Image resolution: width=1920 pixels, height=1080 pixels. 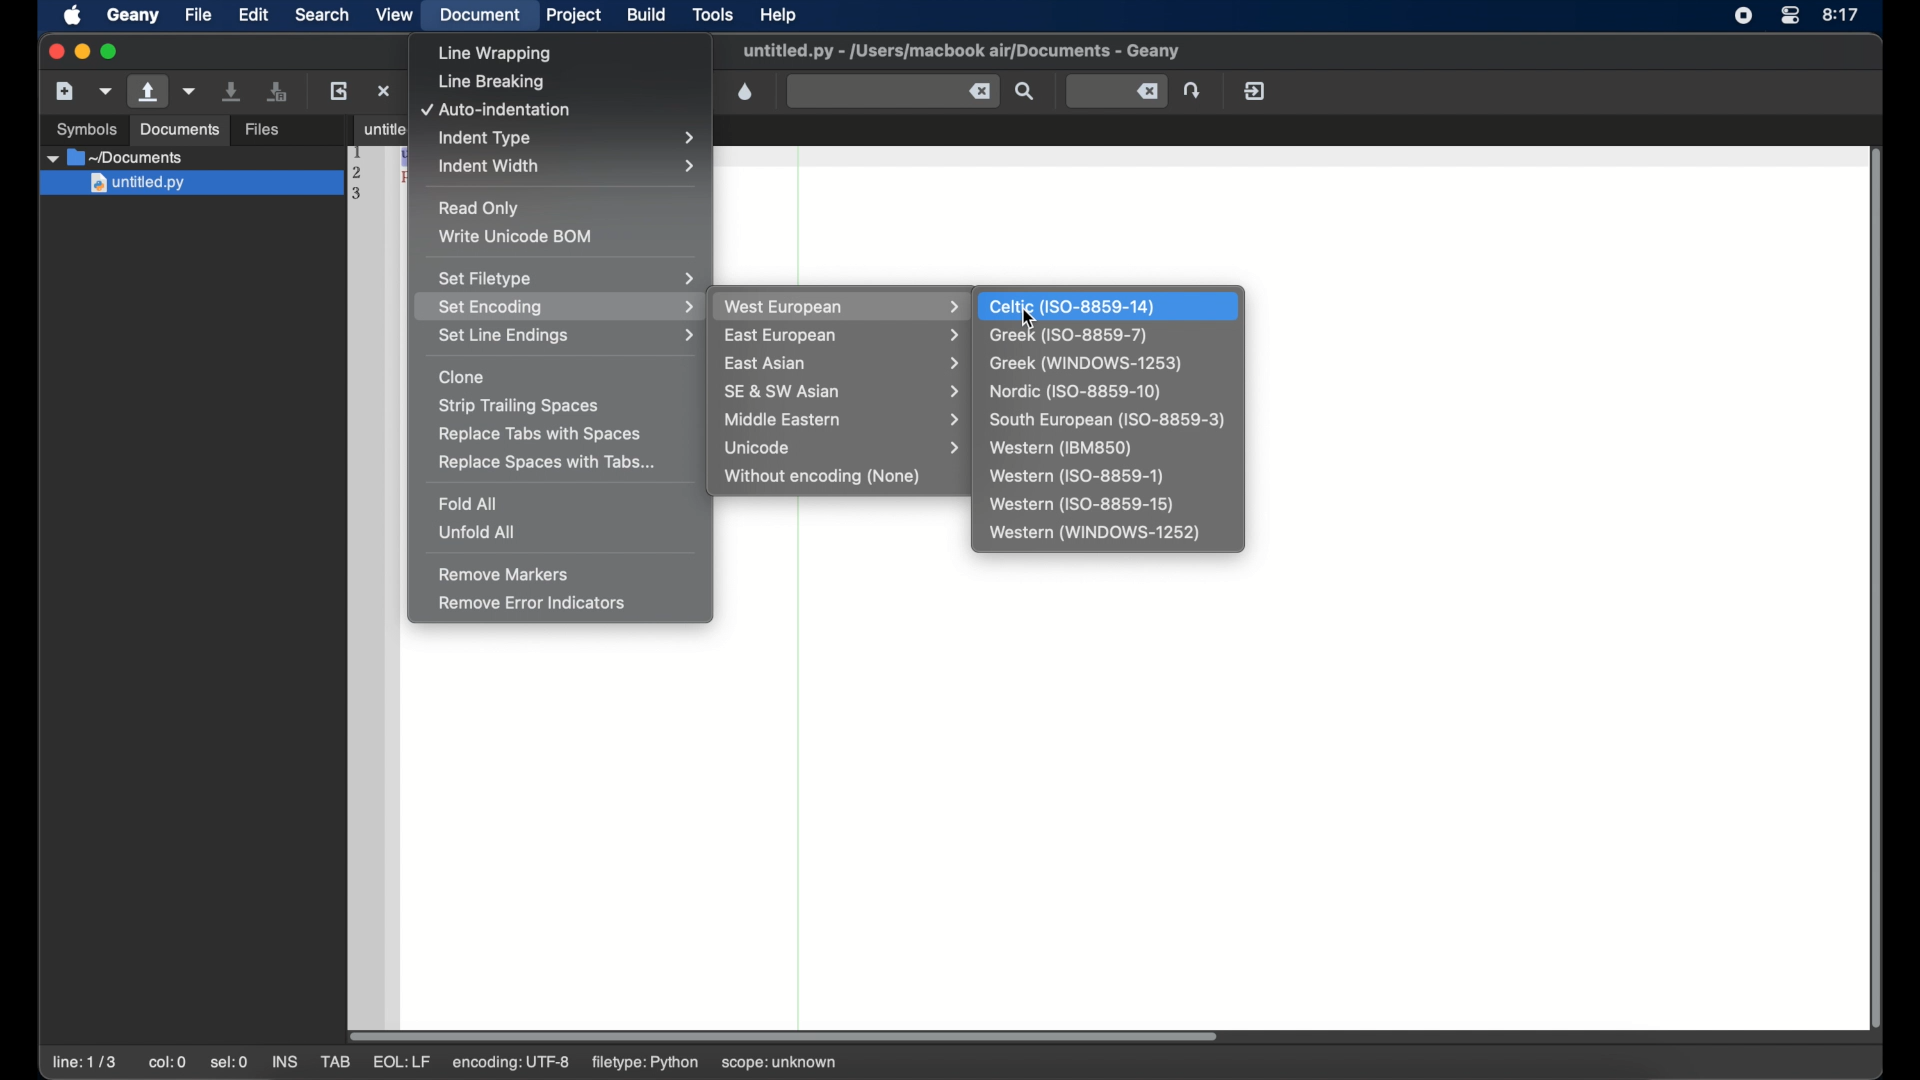 What do you see at coordinates (518, 236) in the screenshot?
I see `write unicode bom` at bounding box center [518, 236].